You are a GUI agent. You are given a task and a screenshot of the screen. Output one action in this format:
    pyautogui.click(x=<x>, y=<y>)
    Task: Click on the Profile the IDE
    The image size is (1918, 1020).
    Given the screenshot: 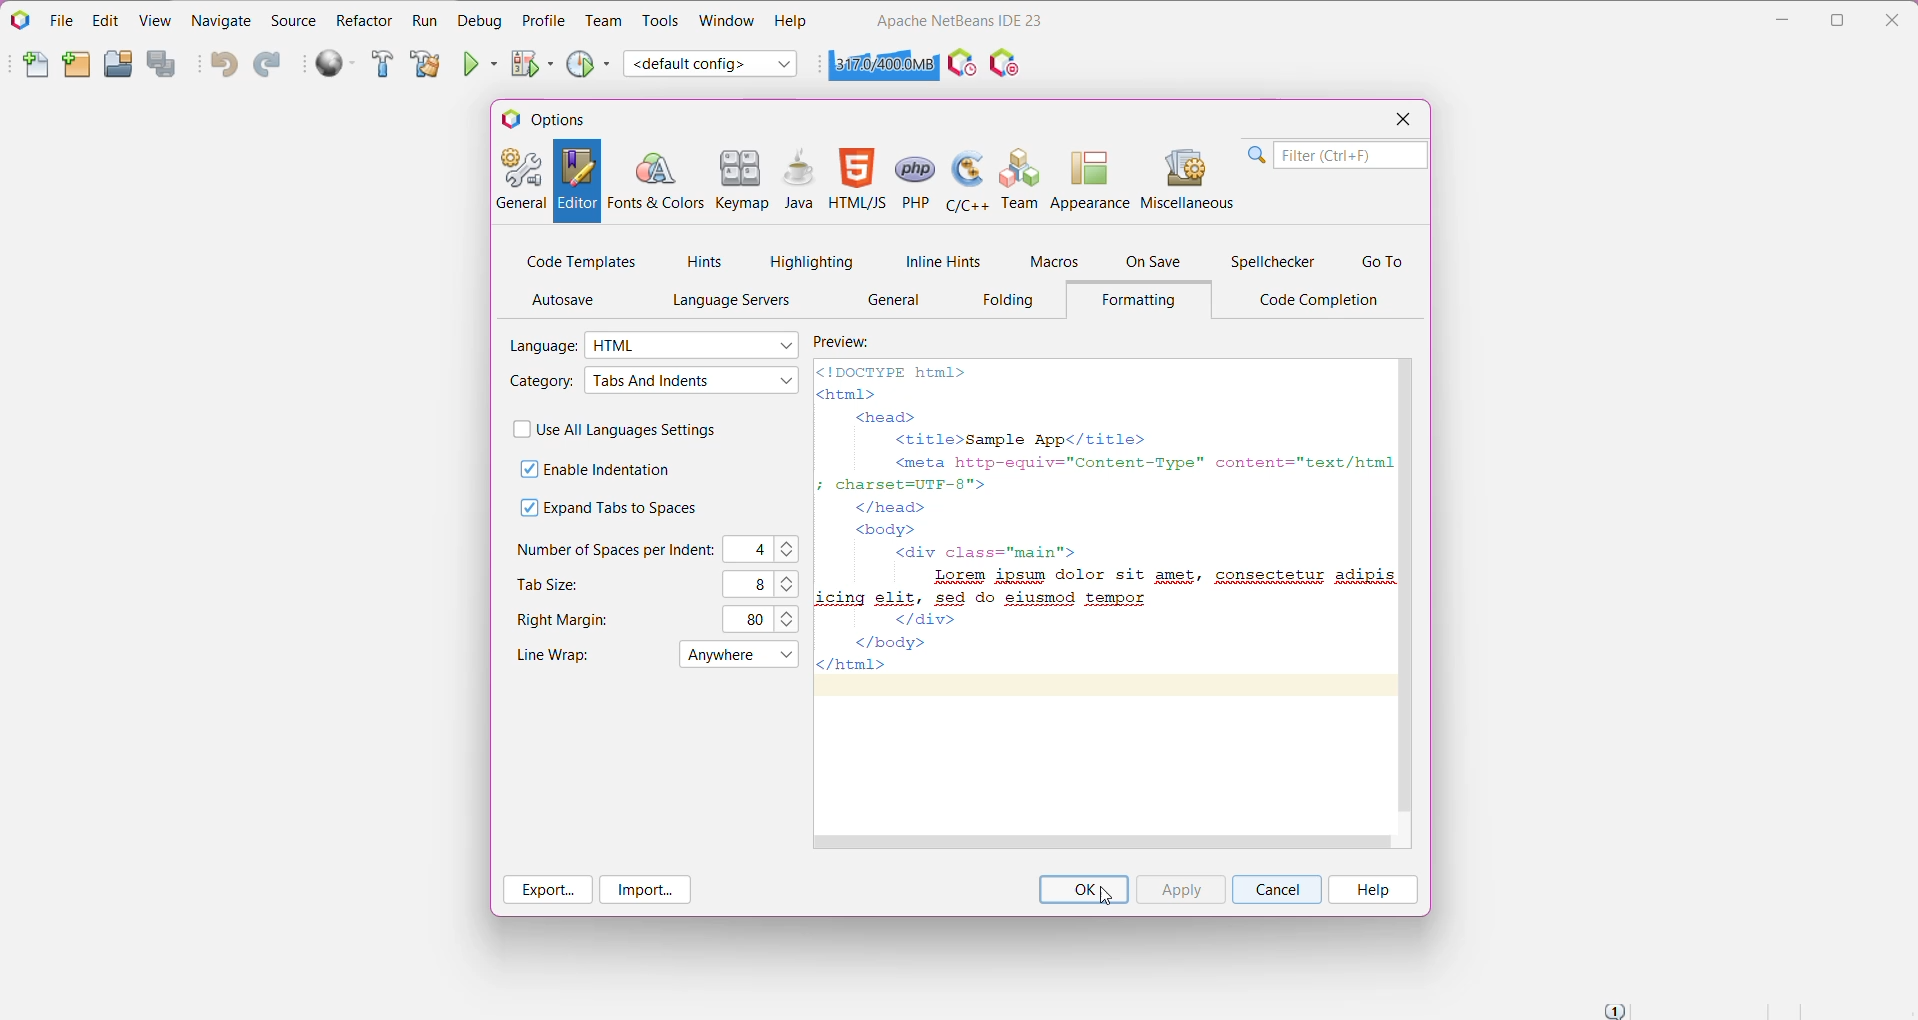 What is the action you would take?
    pyautogui.click(x=962, y=63)
    